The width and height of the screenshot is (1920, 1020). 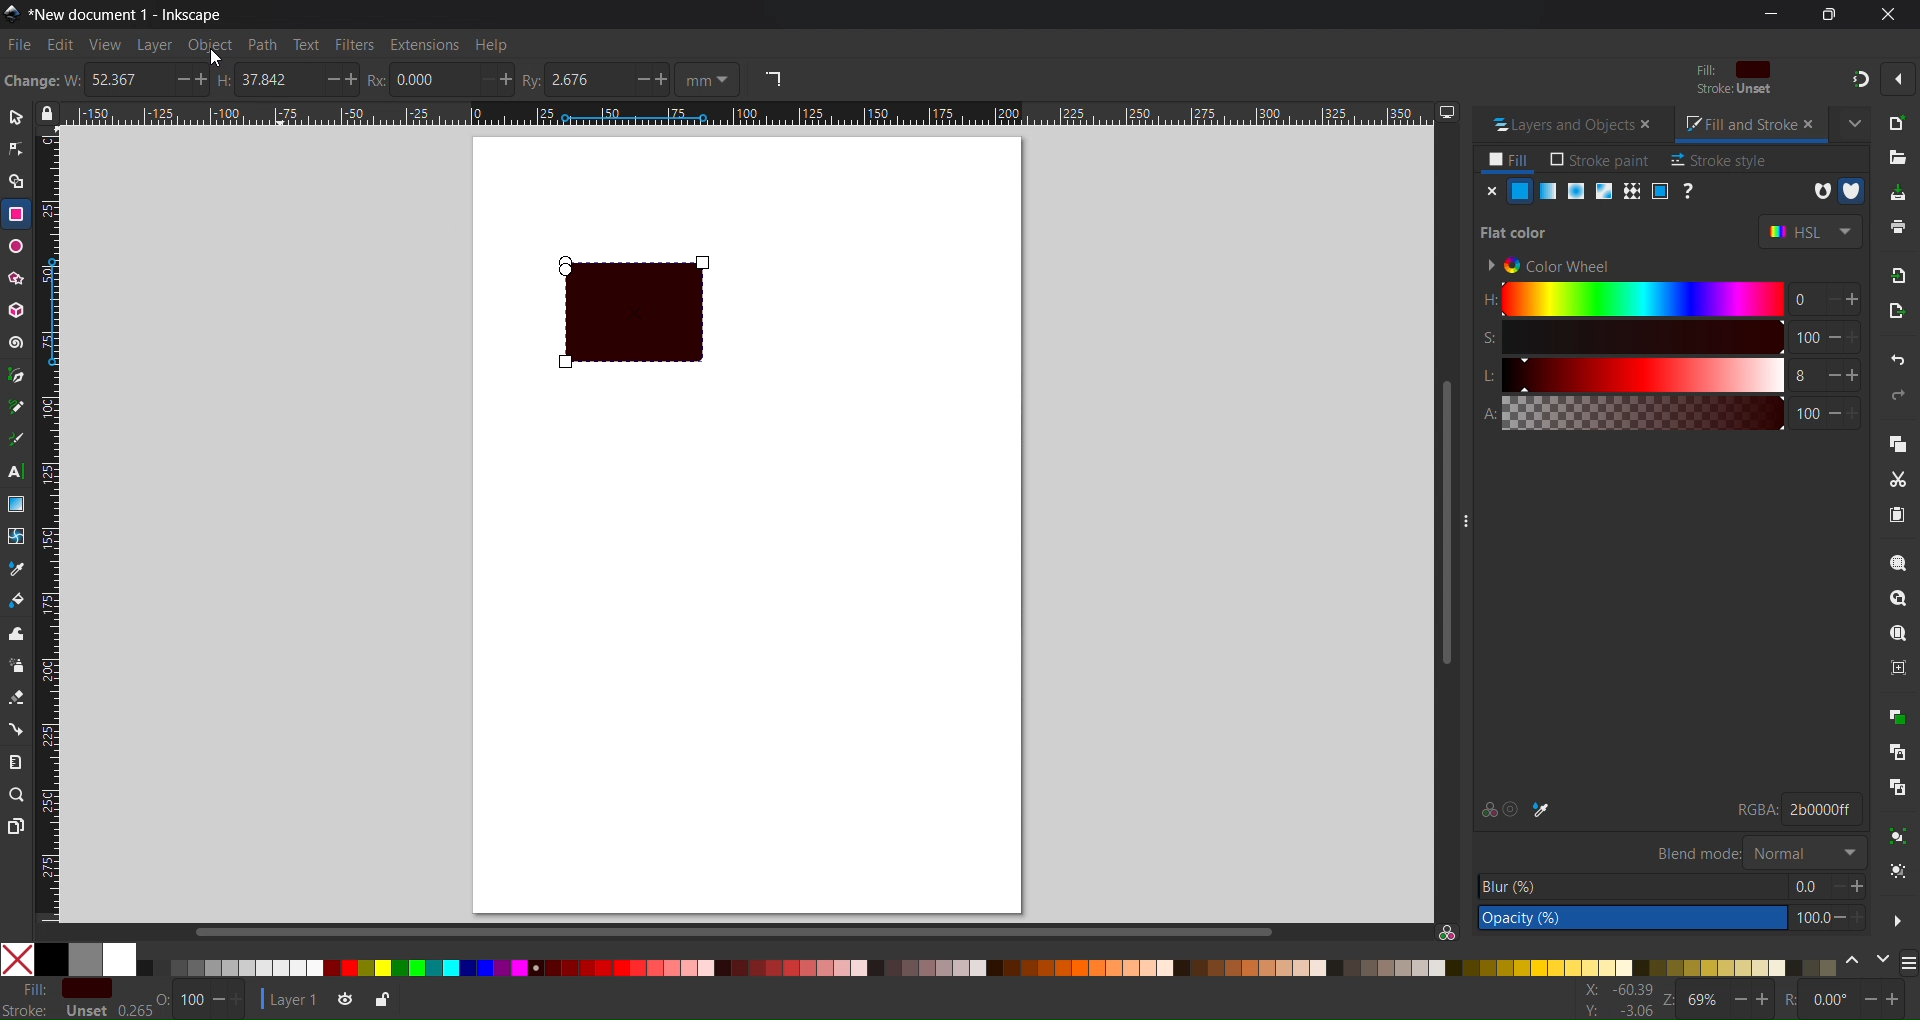 I want to click on Group, so click(x=1896, y=838).